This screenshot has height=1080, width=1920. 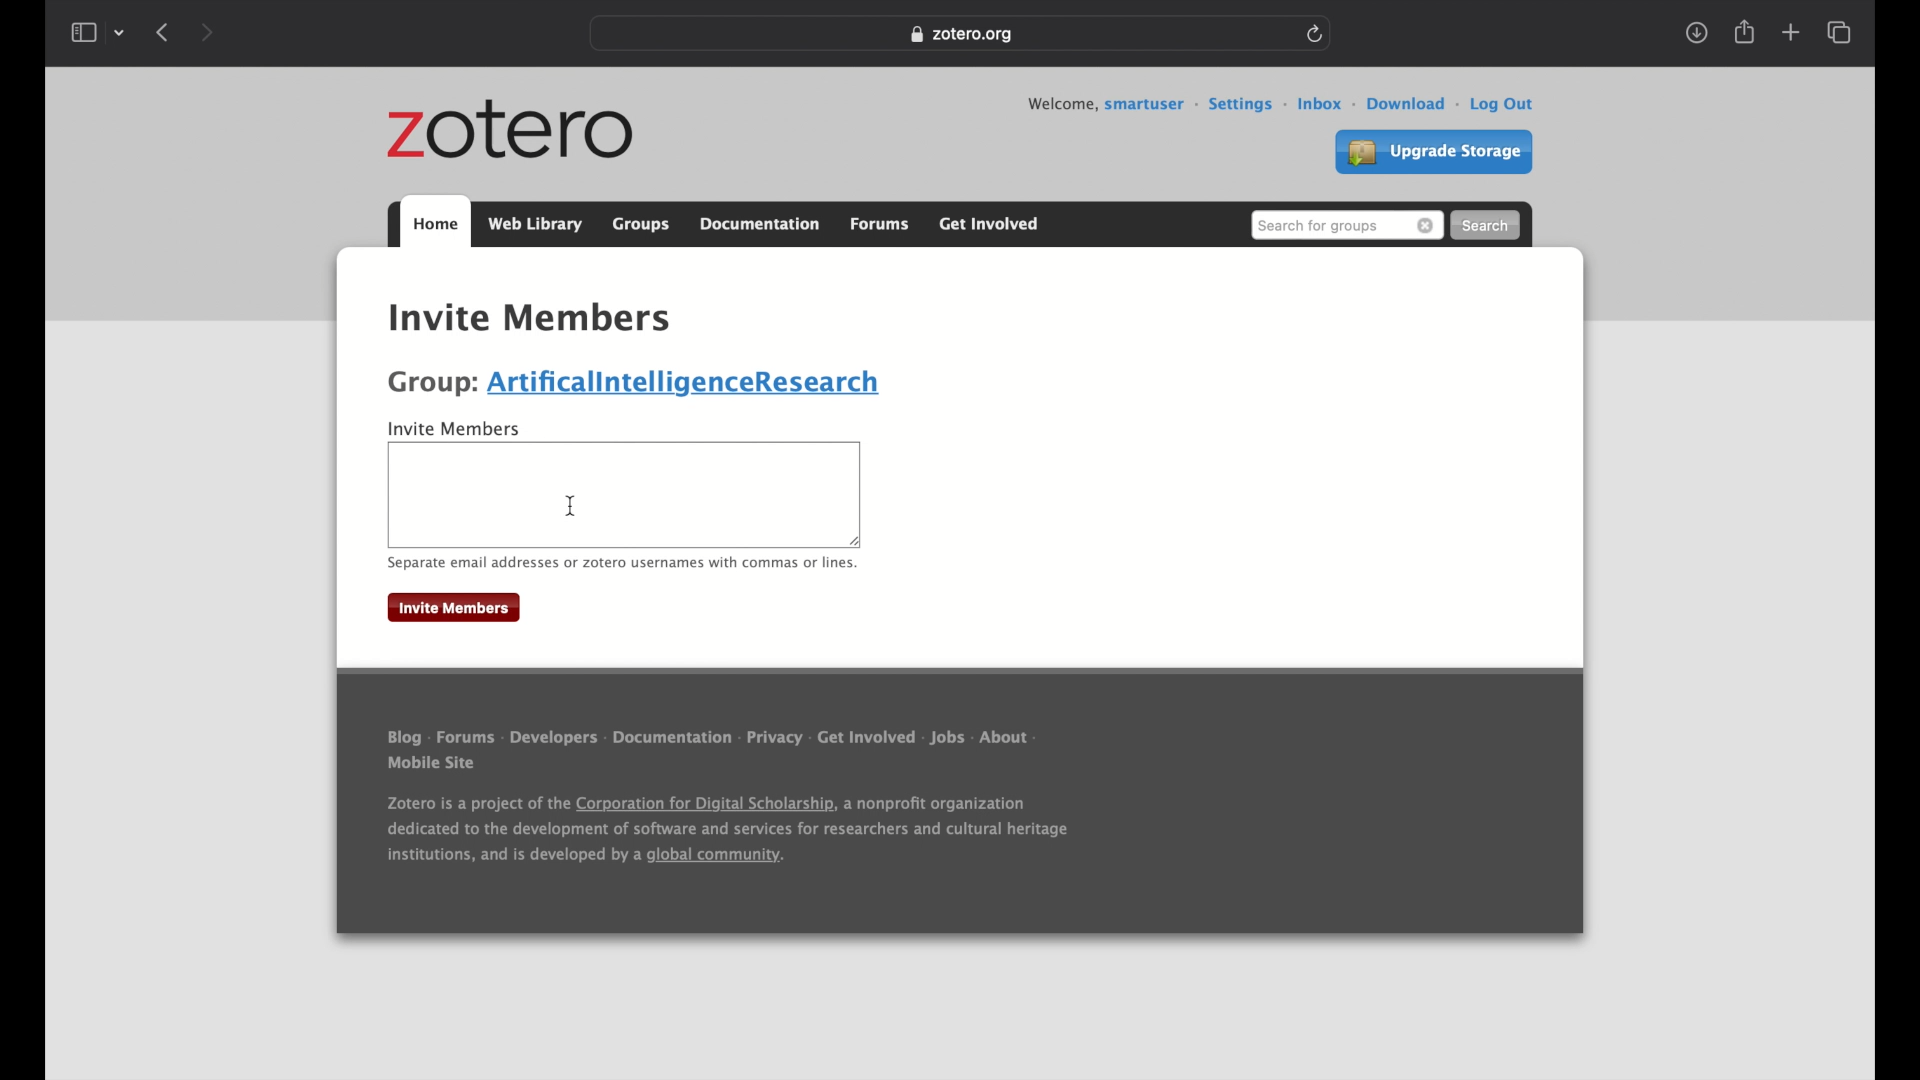 What do you see at coordinates (432, 384) in the screenshot?
I see `group:` at bounding box center [432, 384].